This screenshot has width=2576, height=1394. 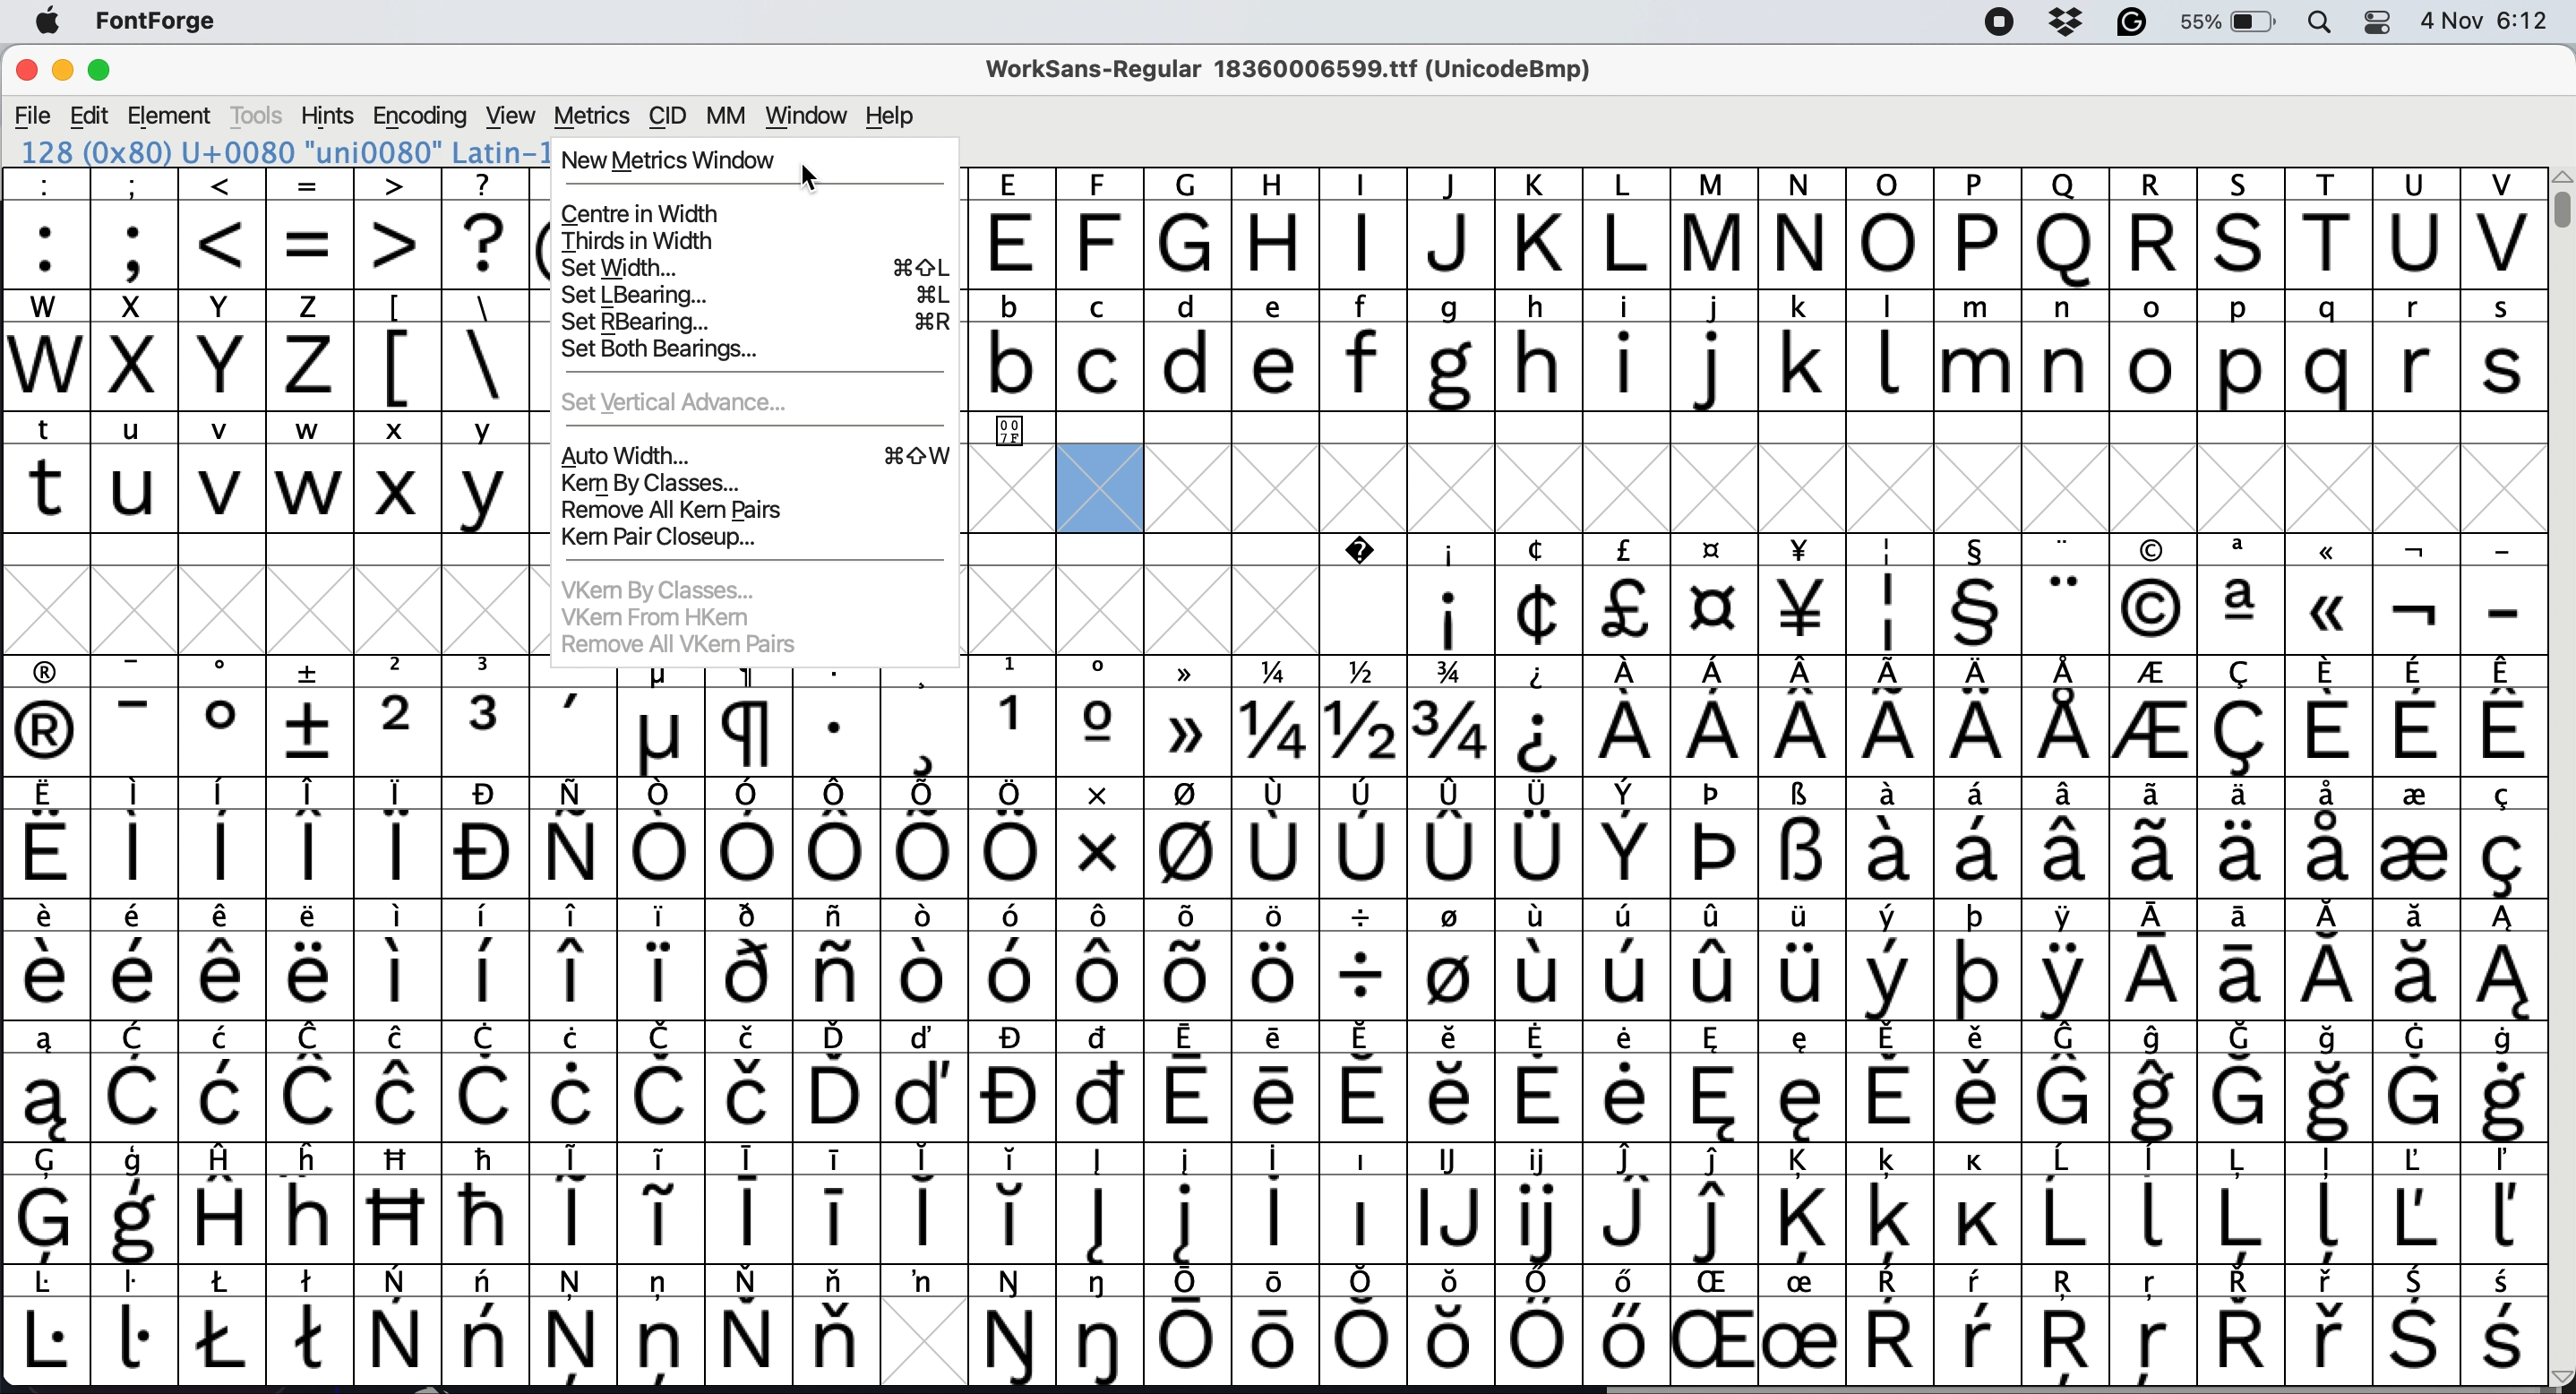 I want to click on special characters, so click(x=1272, y=669).